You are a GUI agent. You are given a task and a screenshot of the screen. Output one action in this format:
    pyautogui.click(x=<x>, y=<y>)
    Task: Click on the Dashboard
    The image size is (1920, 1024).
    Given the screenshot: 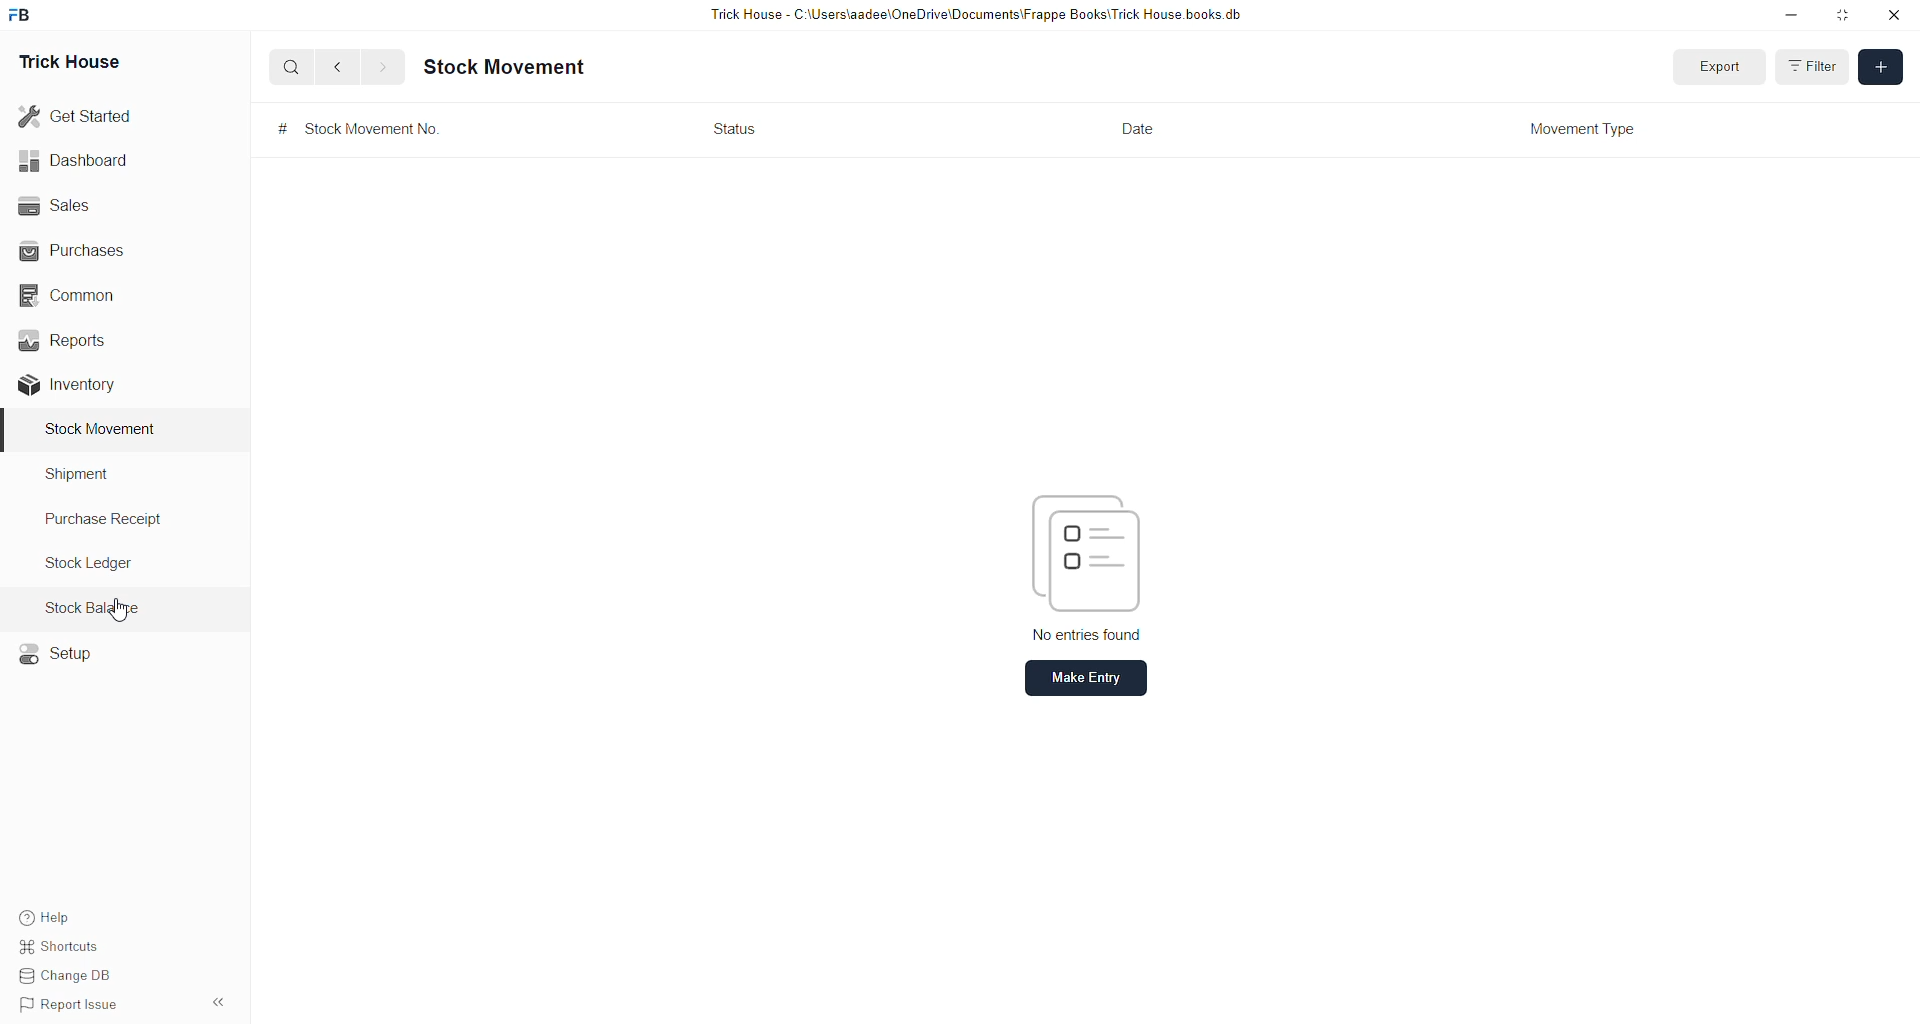 What is the action you would take?
    pyautogui.click(x=73, y=164)
    